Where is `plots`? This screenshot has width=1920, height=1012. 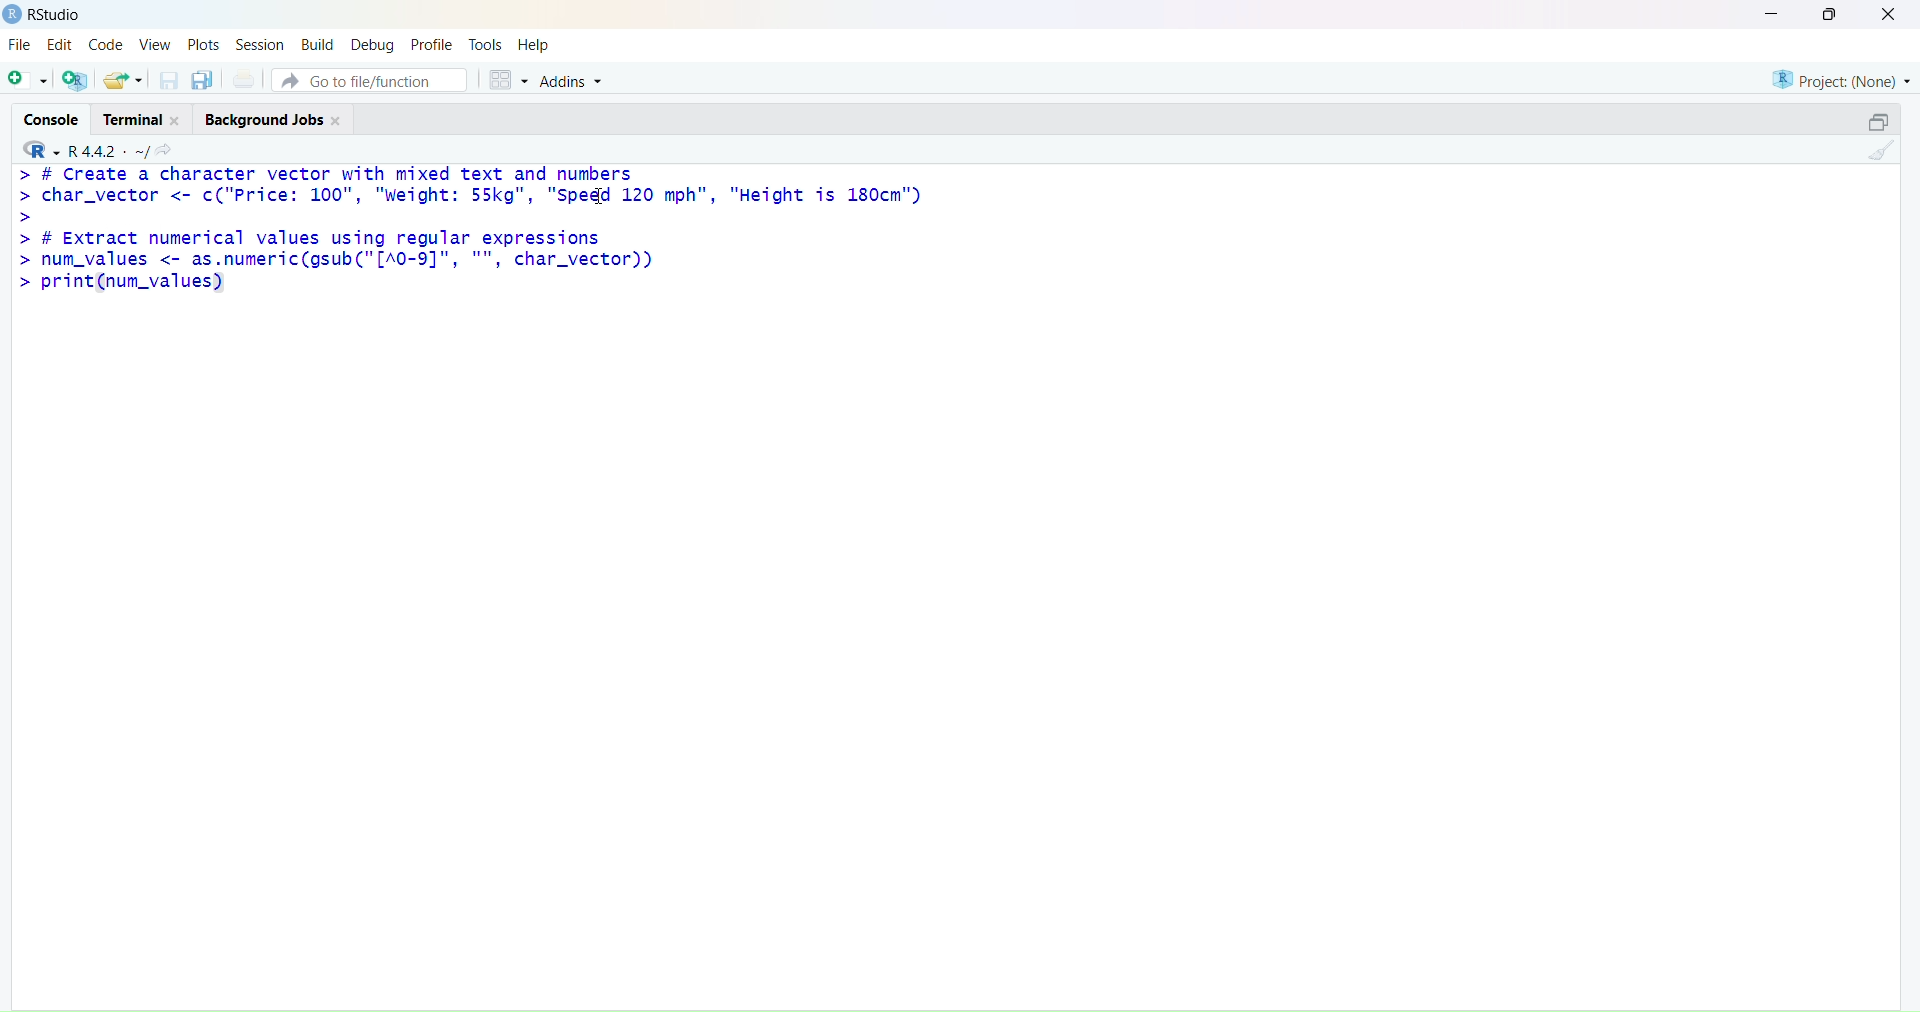 plots is located at coordinates (204, 46).